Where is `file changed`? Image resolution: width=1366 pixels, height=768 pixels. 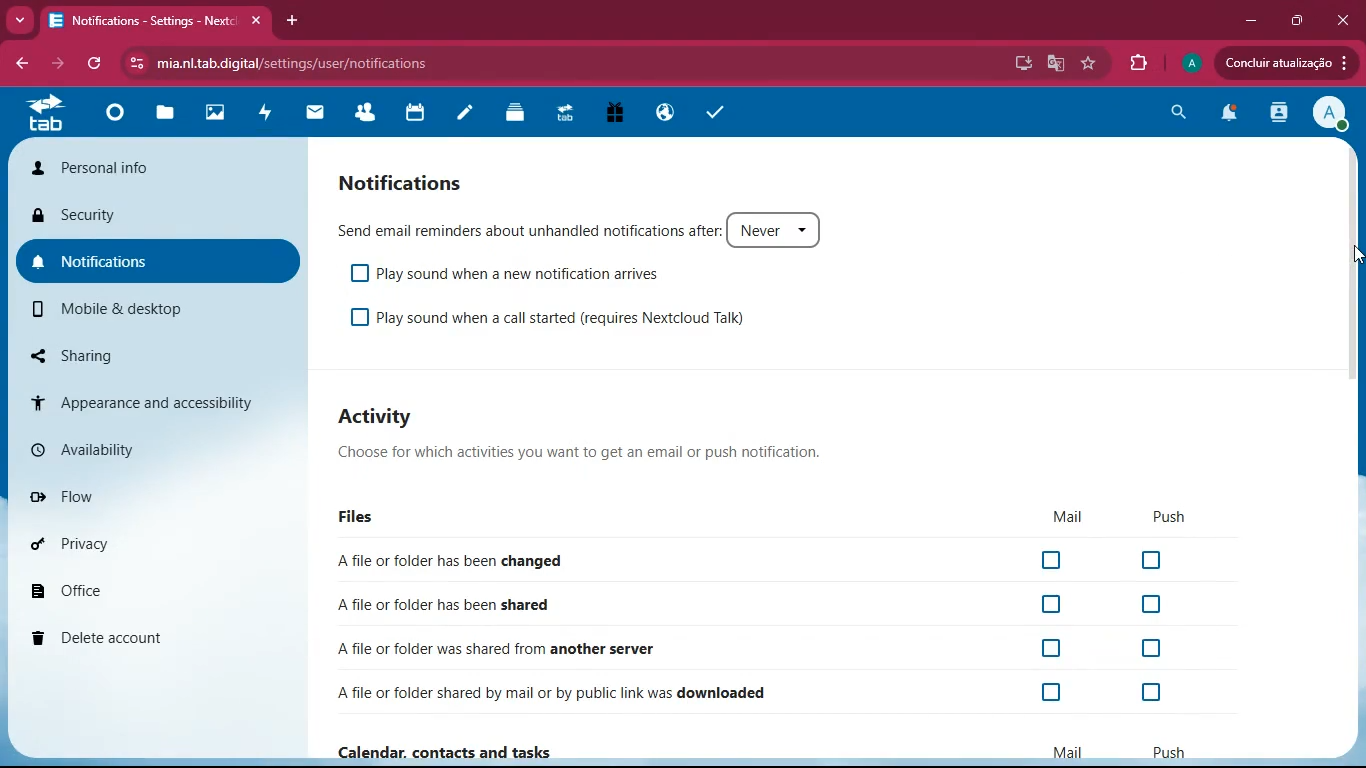
file changed is located at coordinates (454, 560).